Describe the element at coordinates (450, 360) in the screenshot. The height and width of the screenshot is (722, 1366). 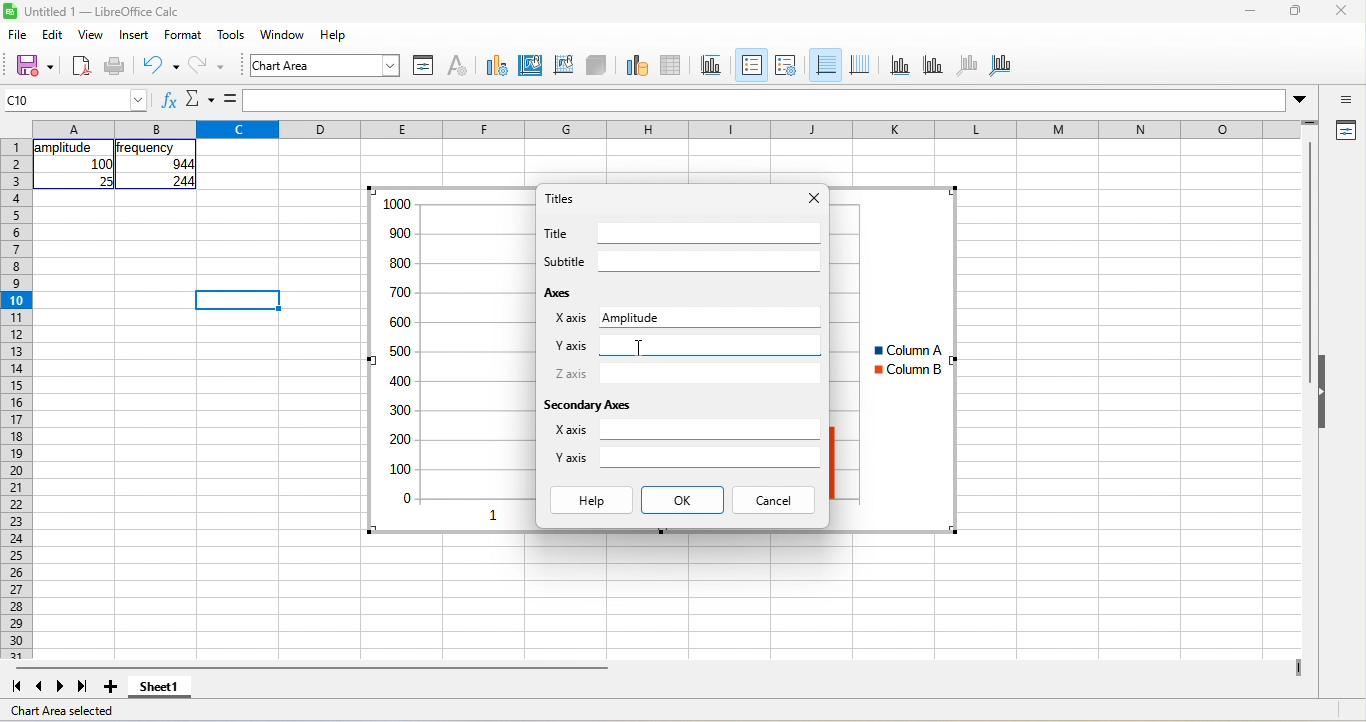
I see `Column chart` at that location.